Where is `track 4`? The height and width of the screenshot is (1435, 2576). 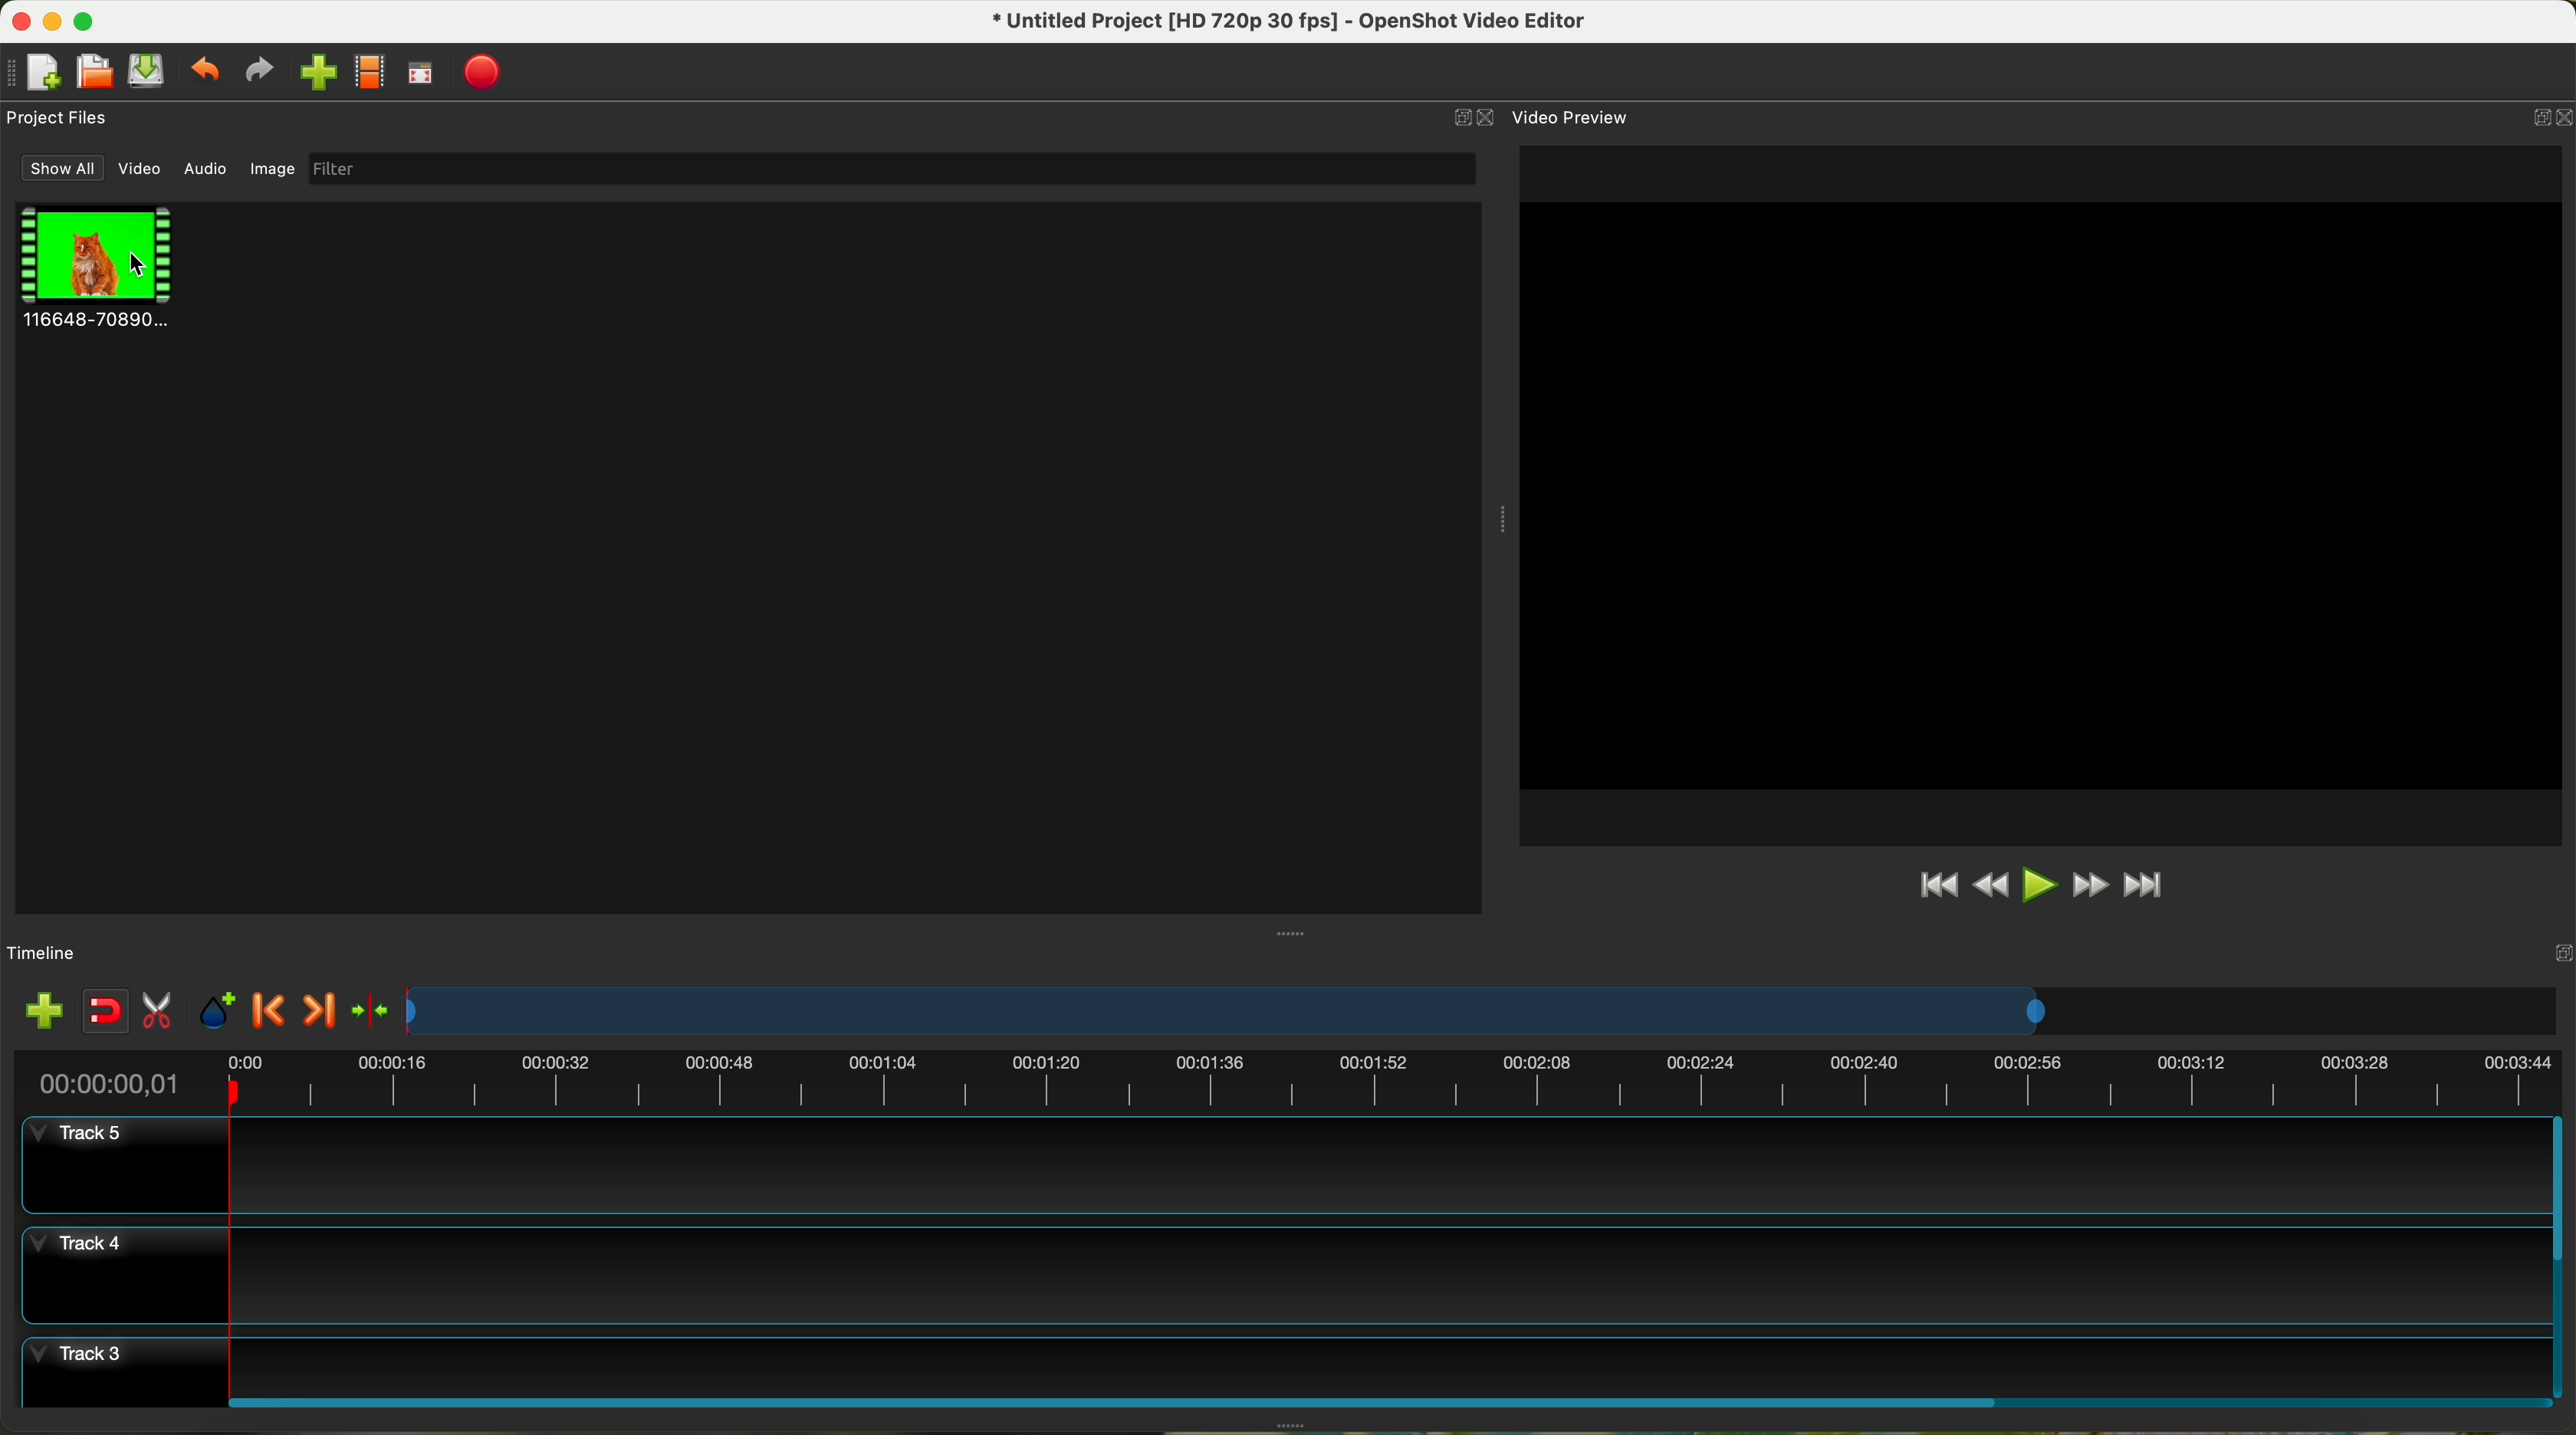
track 4 is located at coordinates (1281, 1275).